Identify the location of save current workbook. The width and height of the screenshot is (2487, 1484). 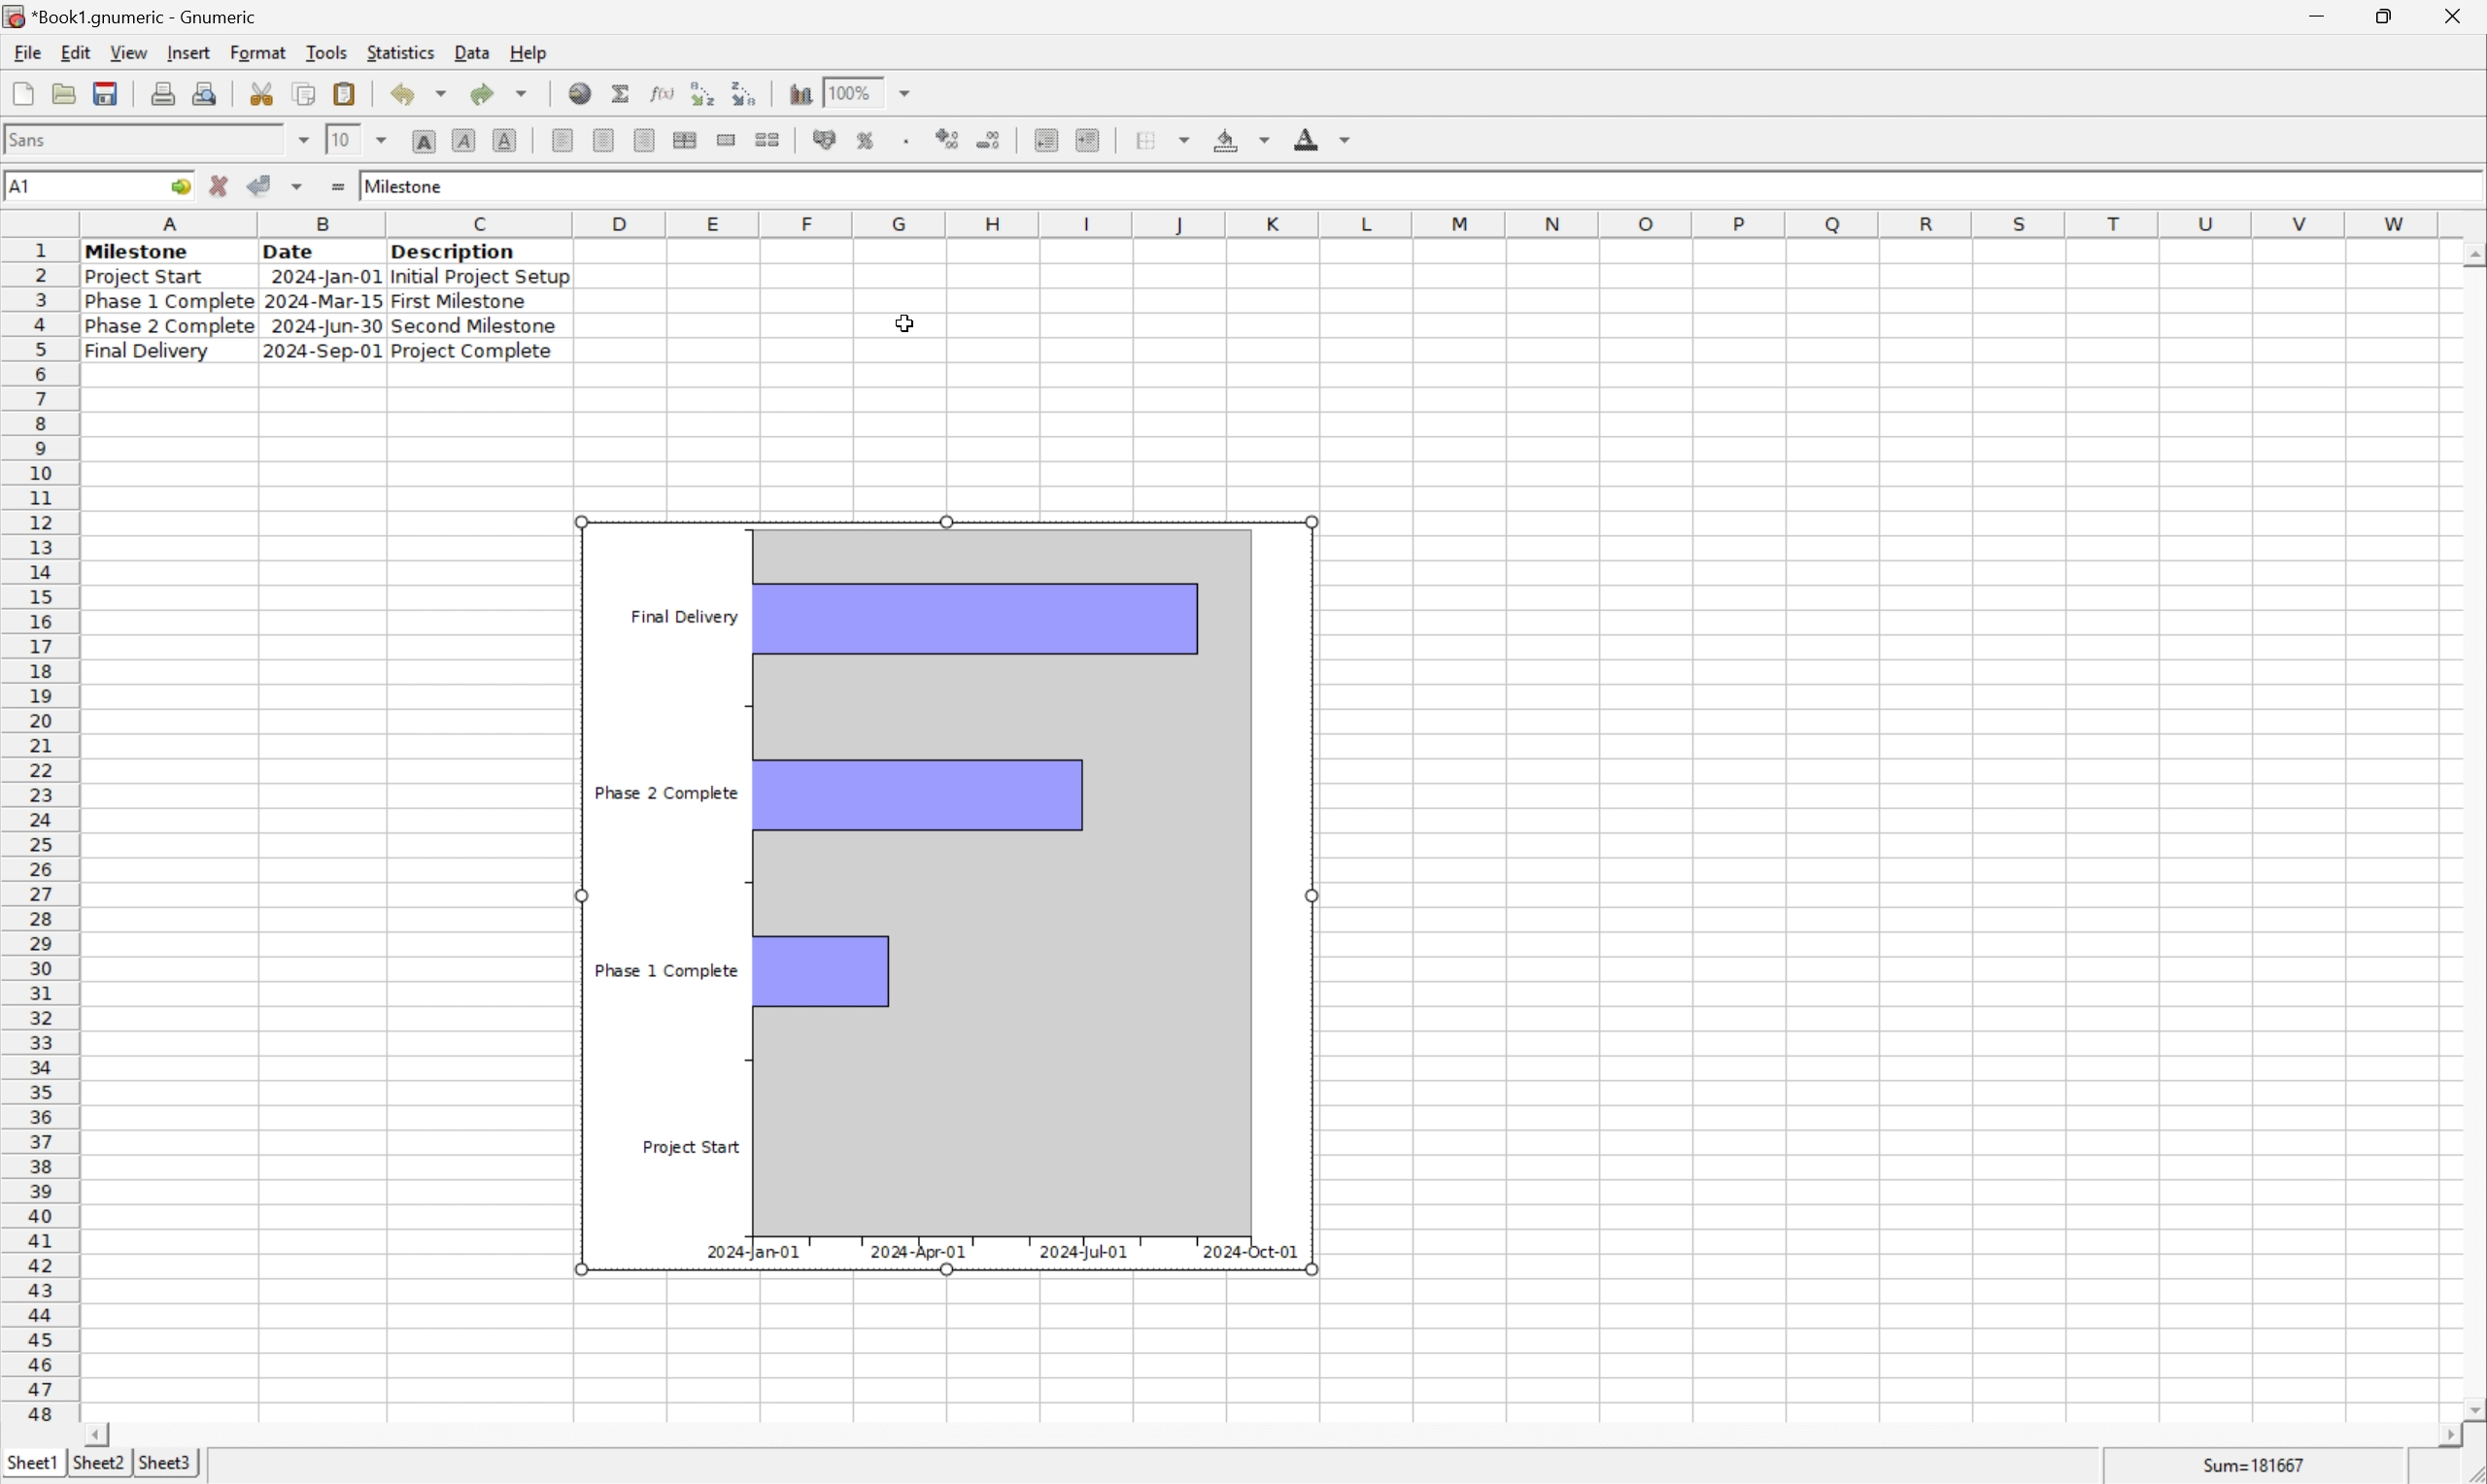
(106, 95).